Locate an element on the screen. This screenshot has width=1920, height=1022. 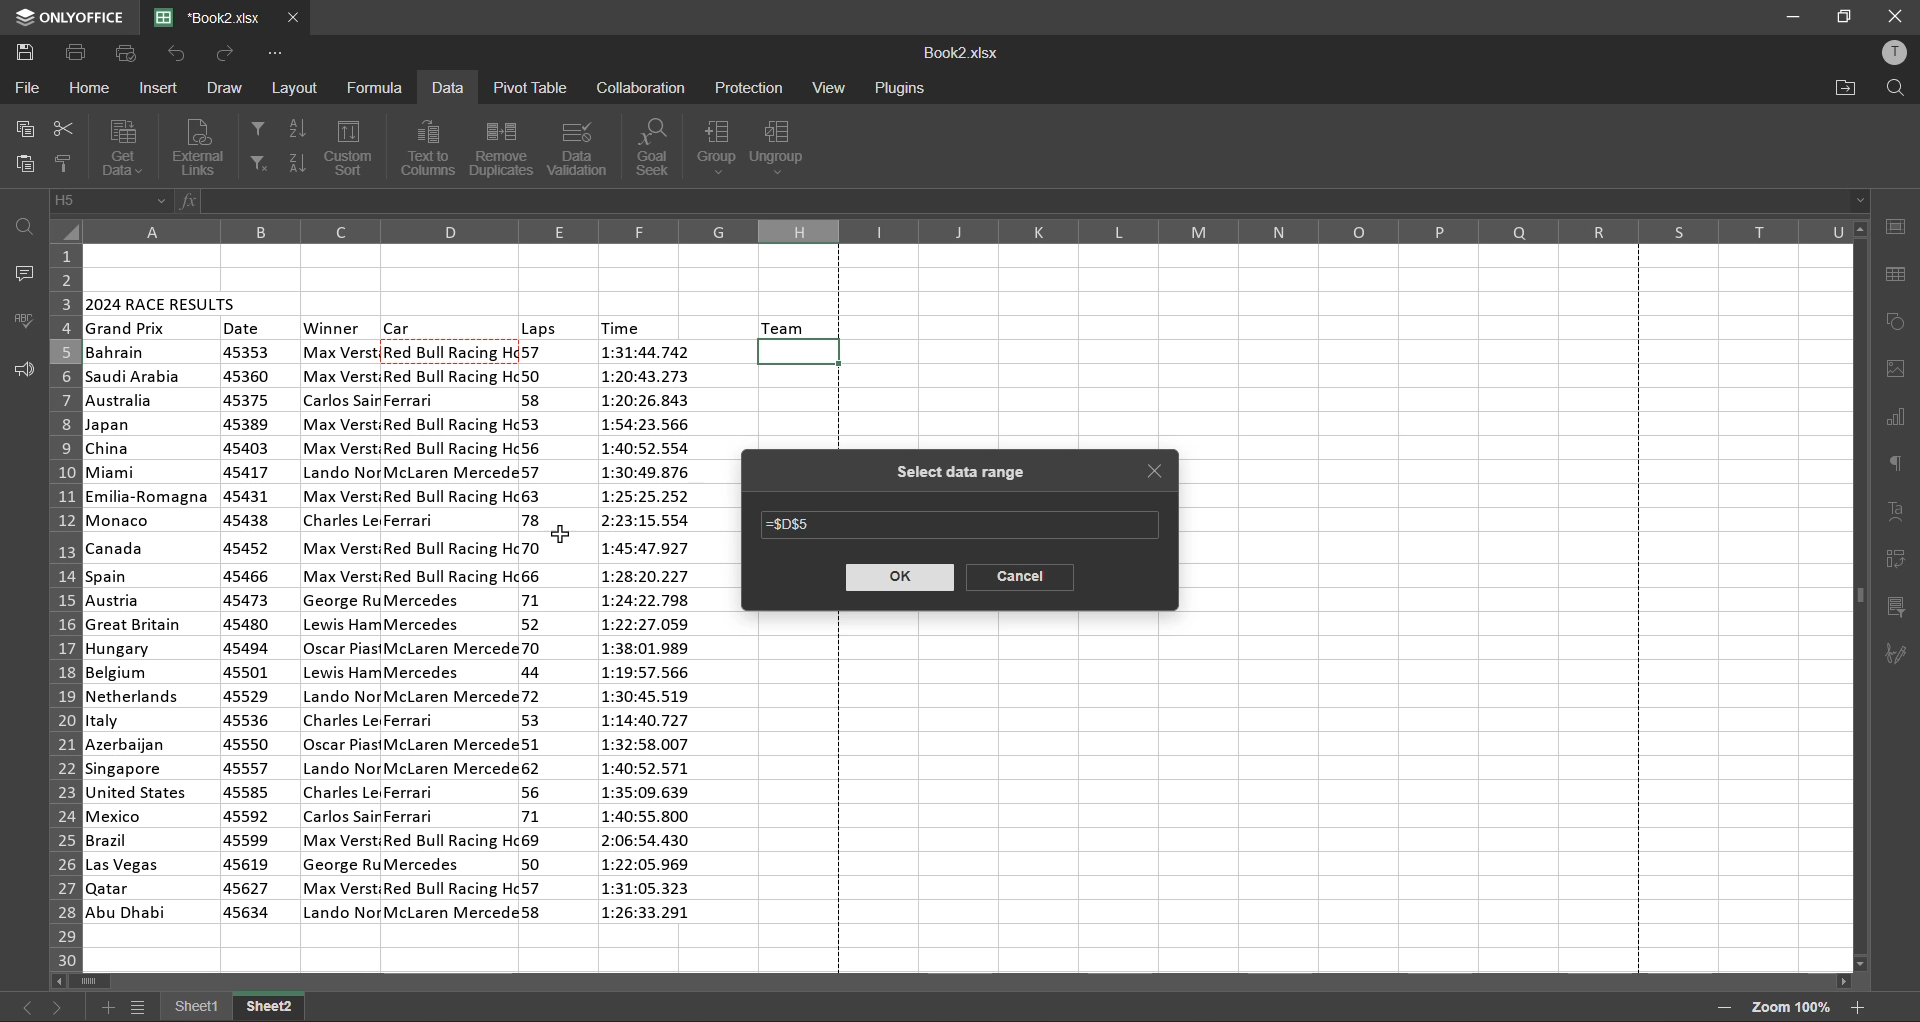
signature is located at coordinates (1900, 655).